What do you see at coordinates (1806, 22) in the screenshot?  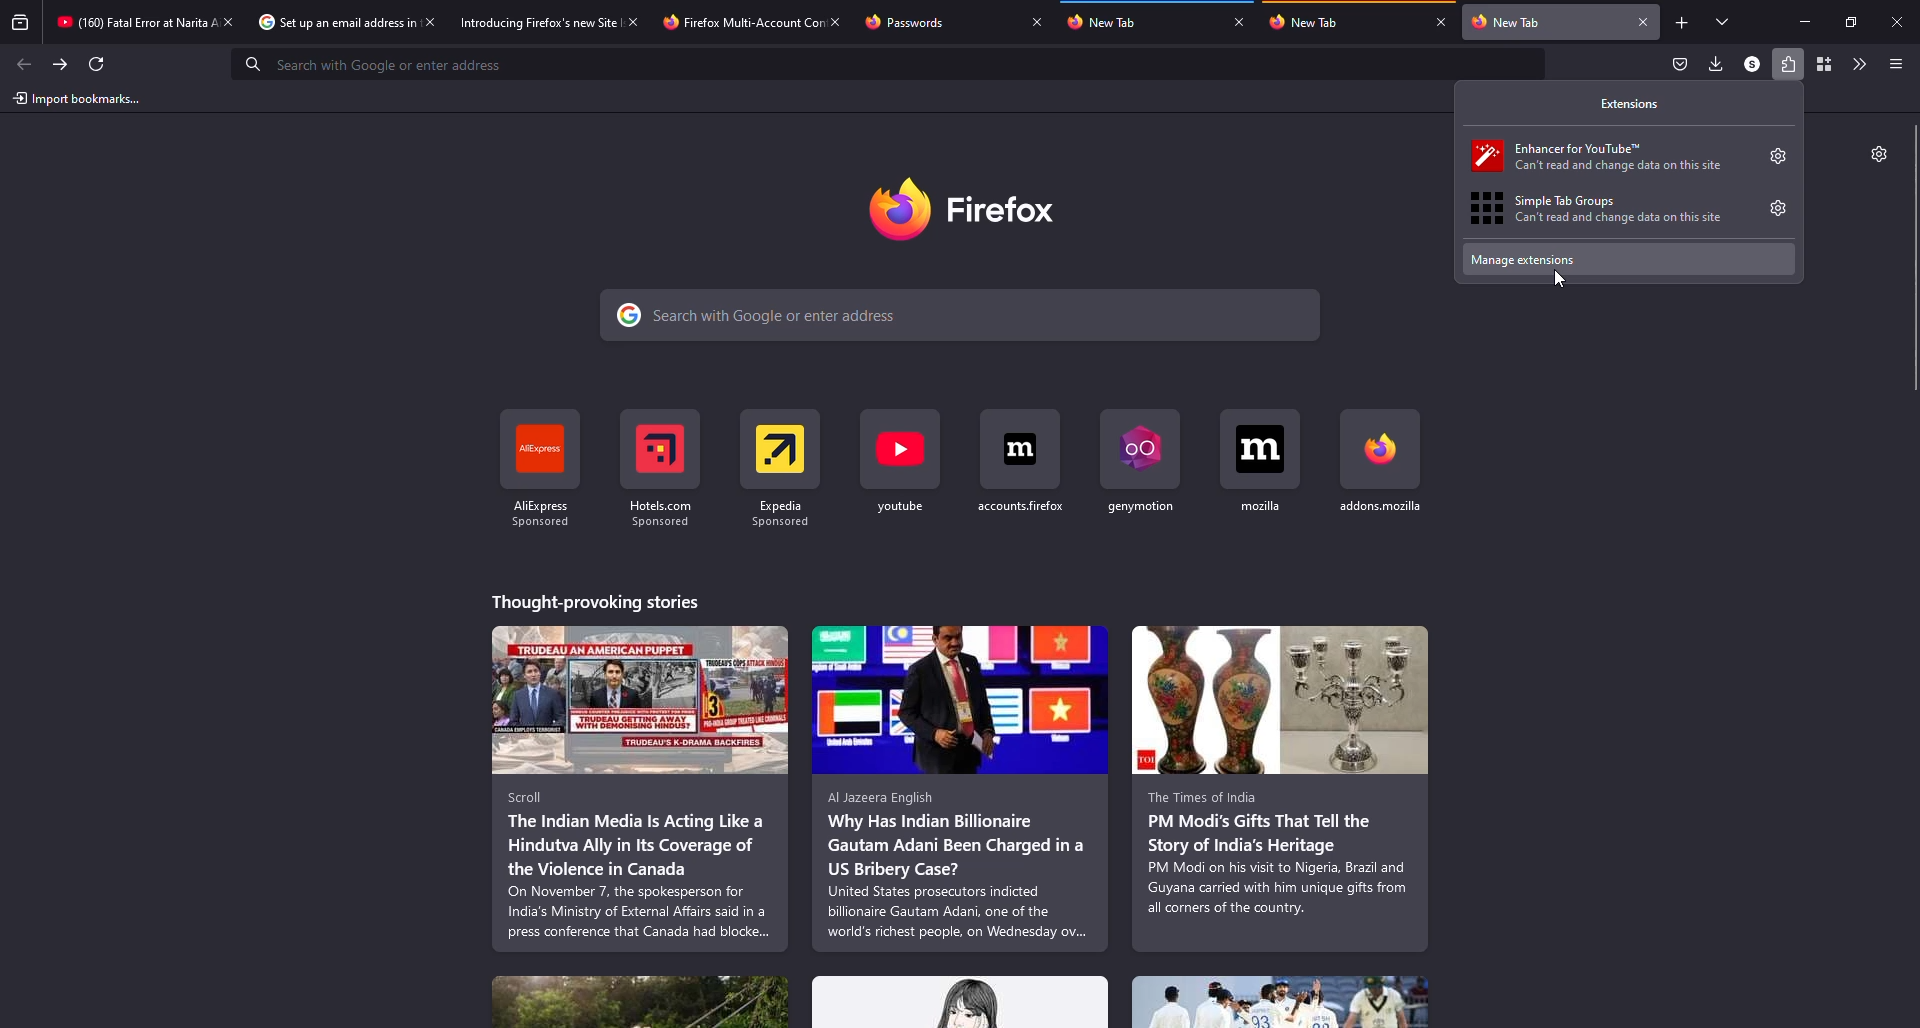 I see `minimize` at bounding box center [1806, 22].